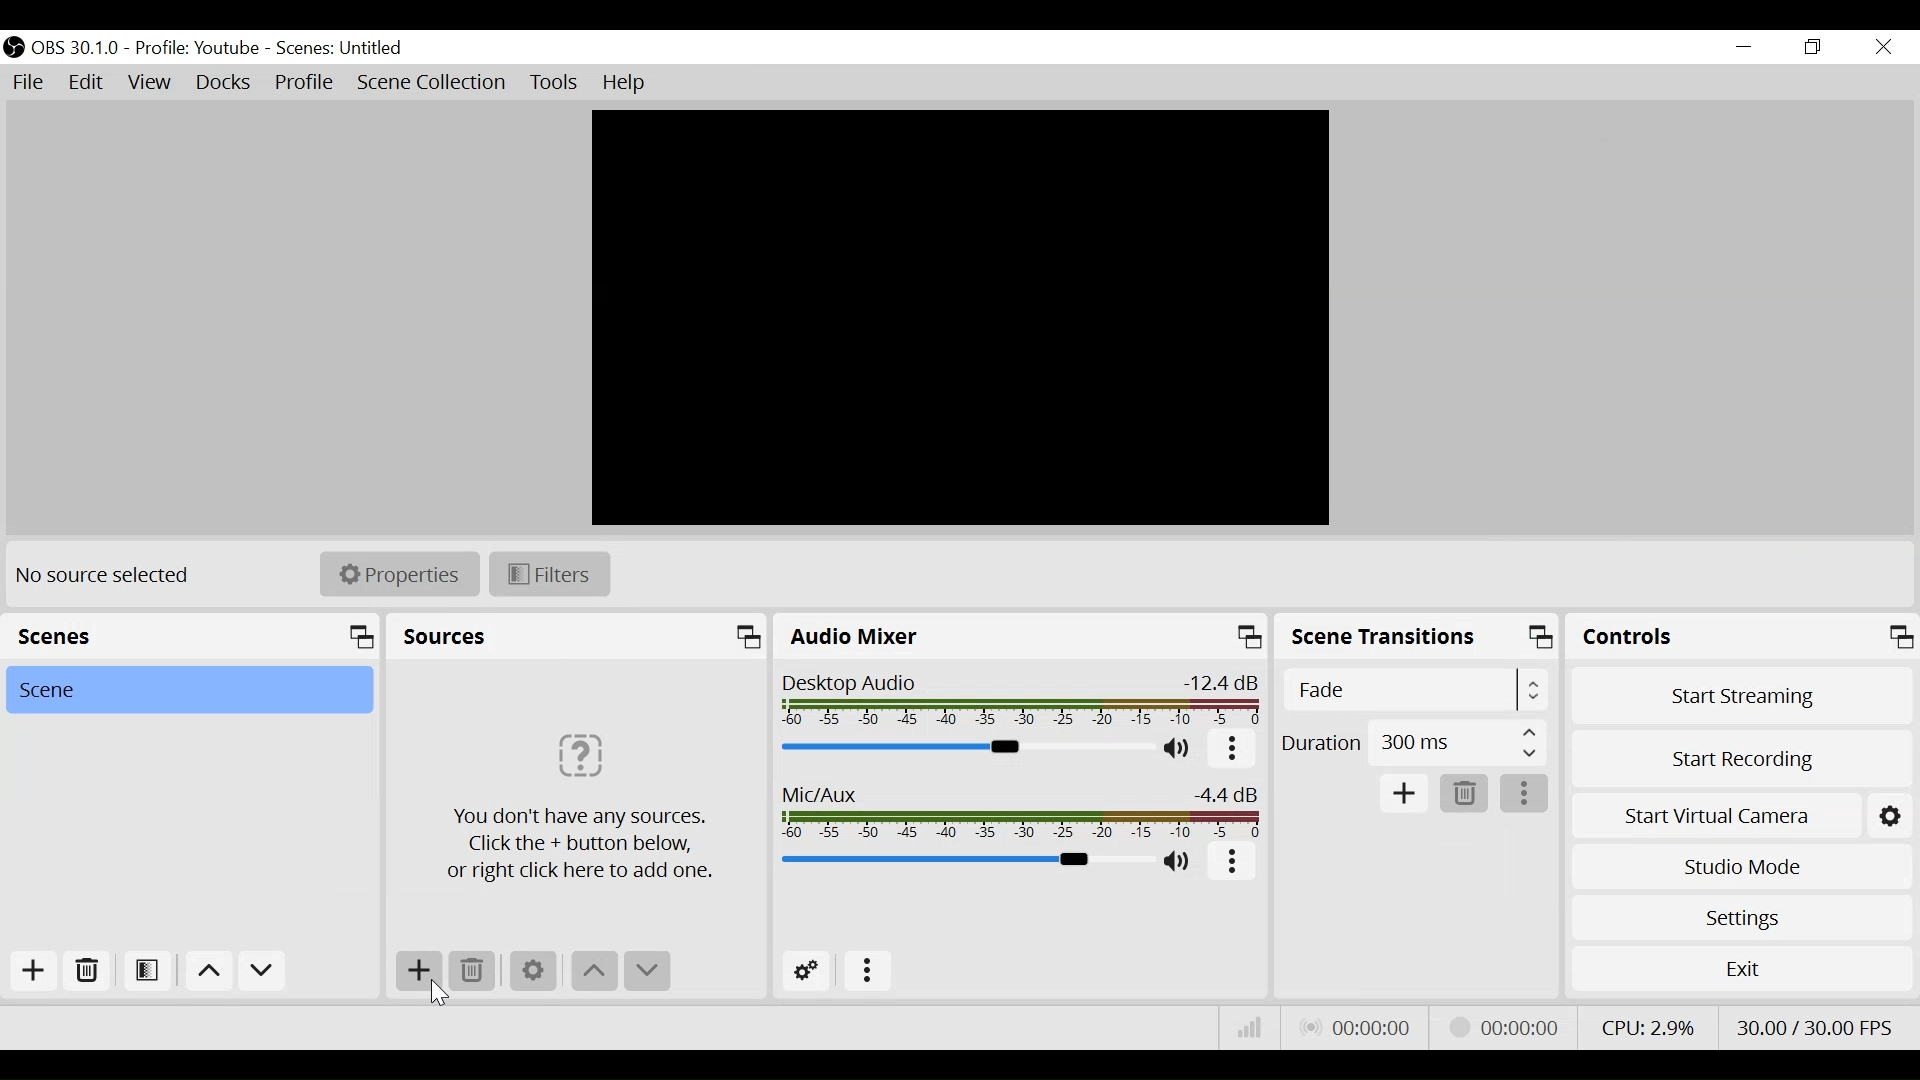  I want to click on Audio Mixer, so click(1023, 640).